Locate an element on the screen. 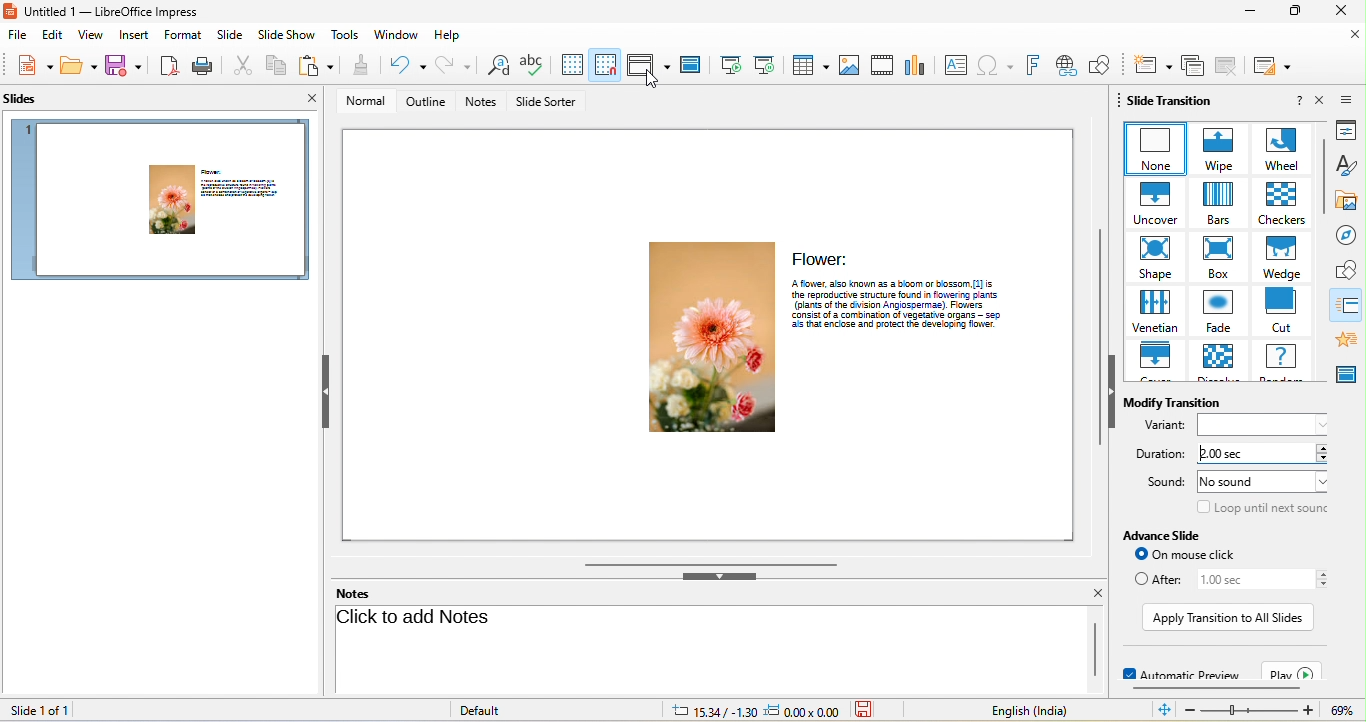 Image resolution: width=1366 pixels, height=722 pixels. hyperlink is located at coordinates (1066, 65).